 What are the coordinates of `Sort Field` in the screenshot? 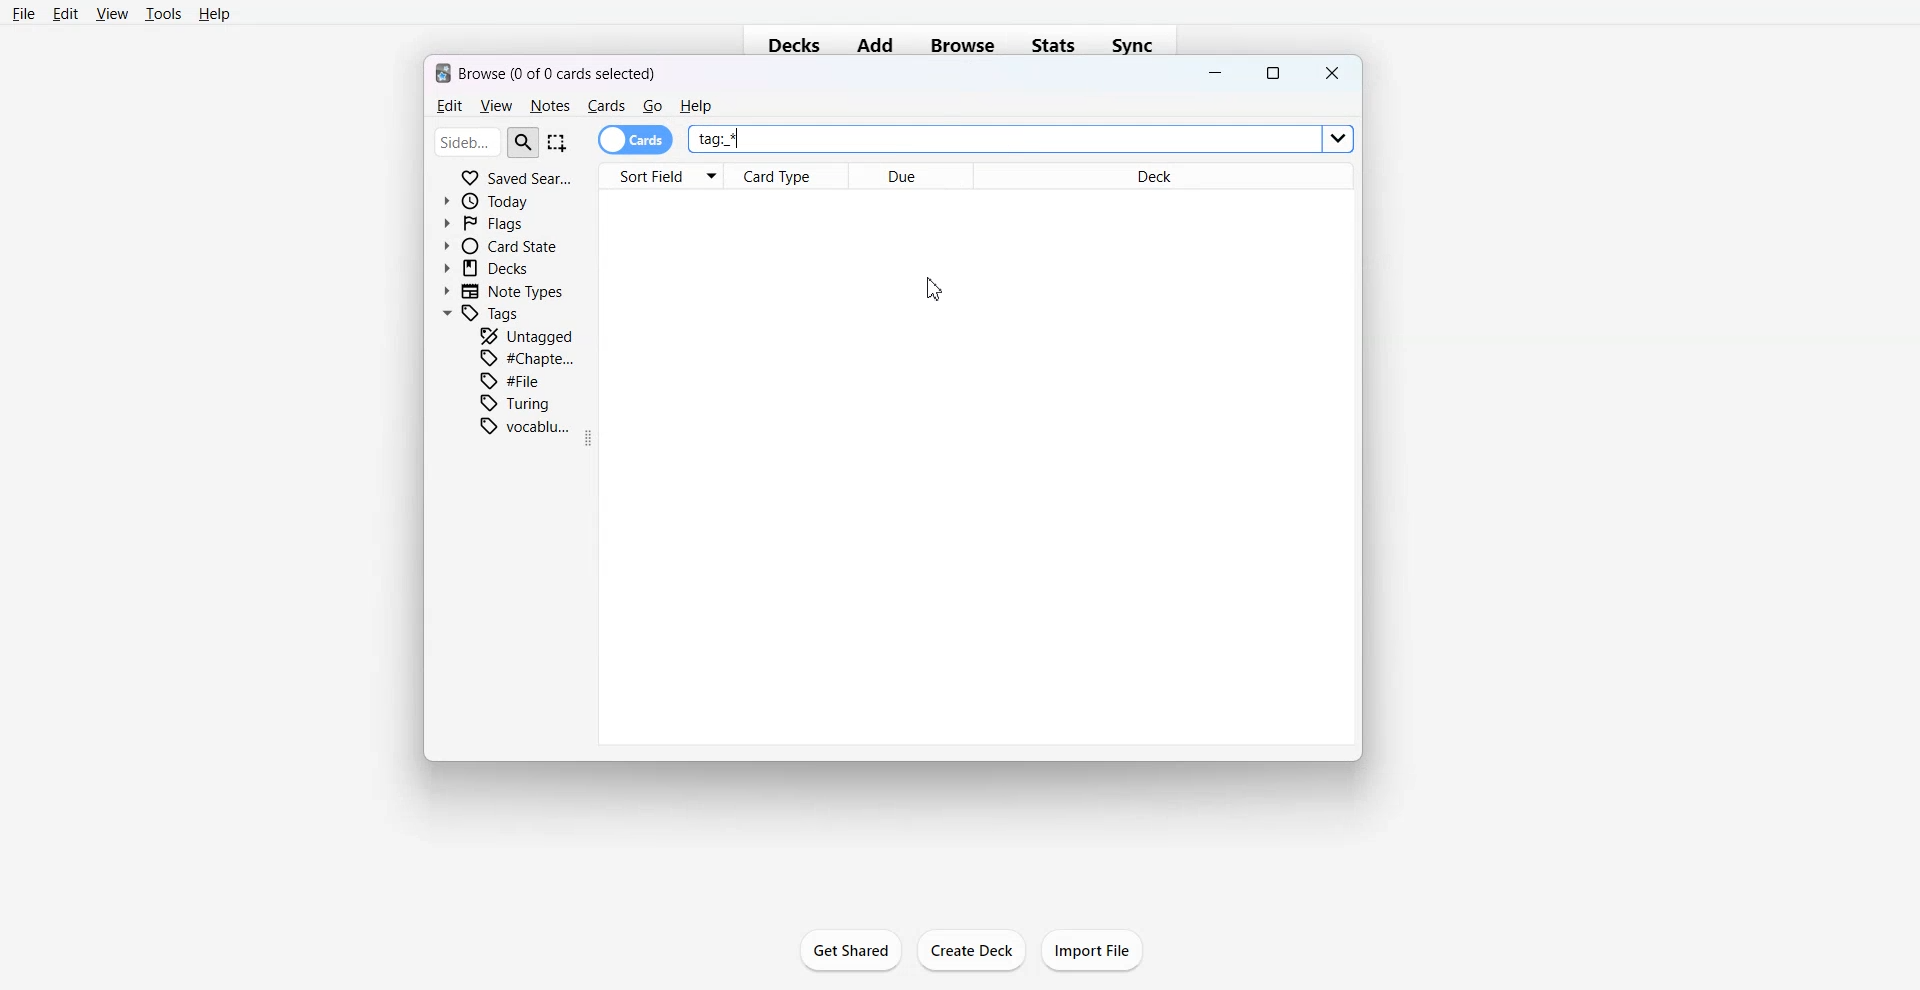 It's located at (660, 176).